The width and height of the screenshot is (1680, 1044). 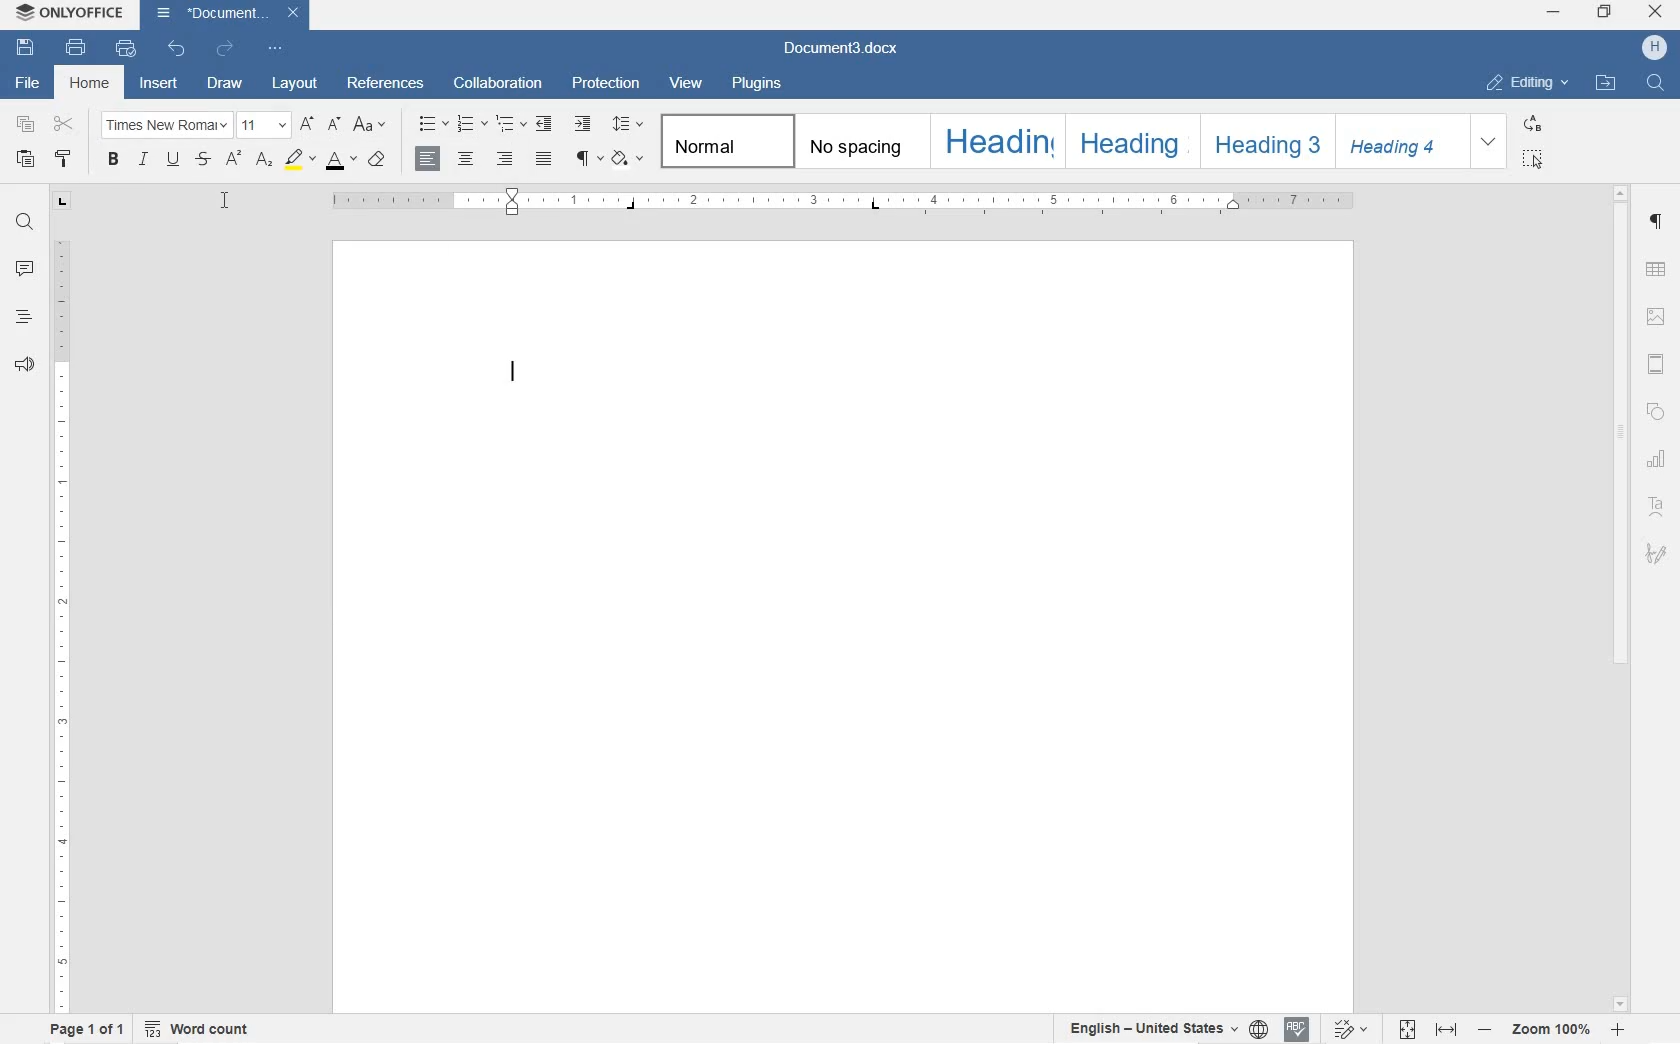 What do you see at coordinates (1607, 10) in the screenshot?
I see `restore` at bounding box center [1607, 10].